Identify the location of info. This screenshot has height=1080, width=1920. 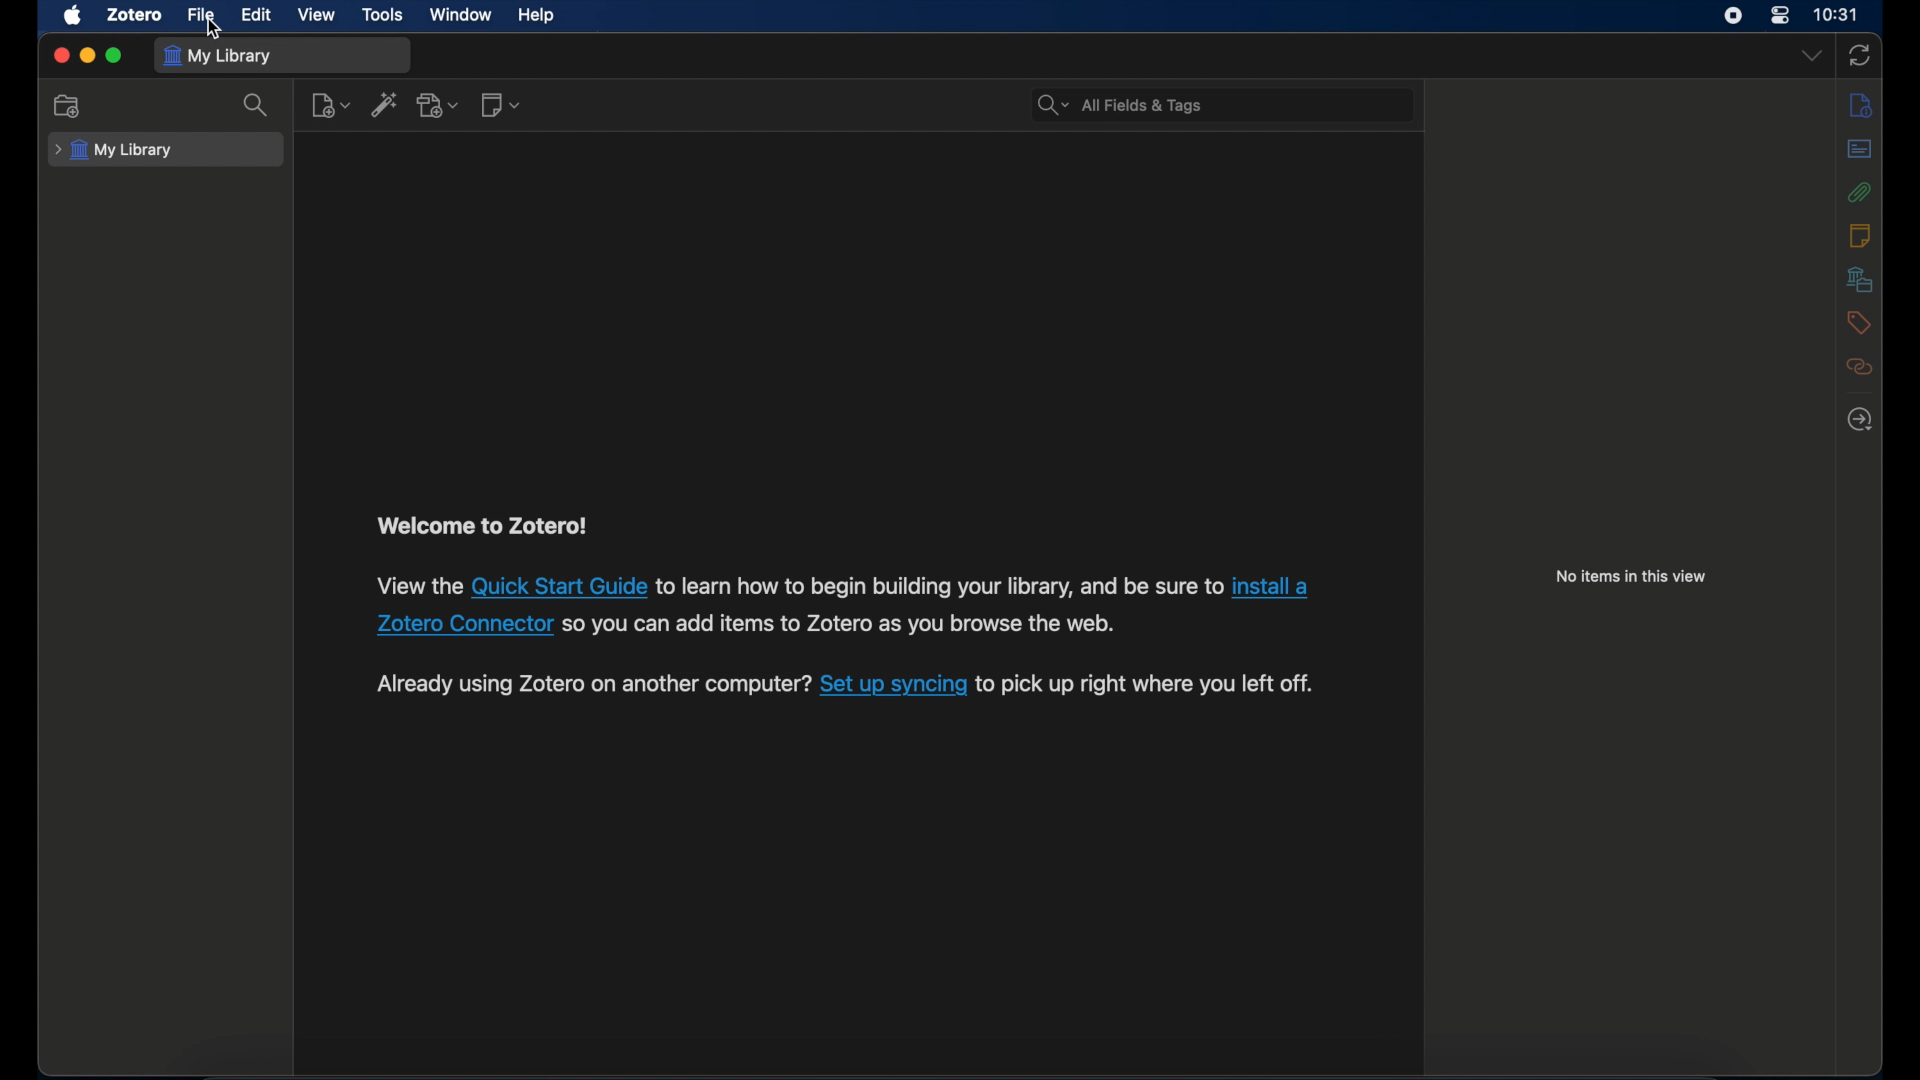
(1862, 104).